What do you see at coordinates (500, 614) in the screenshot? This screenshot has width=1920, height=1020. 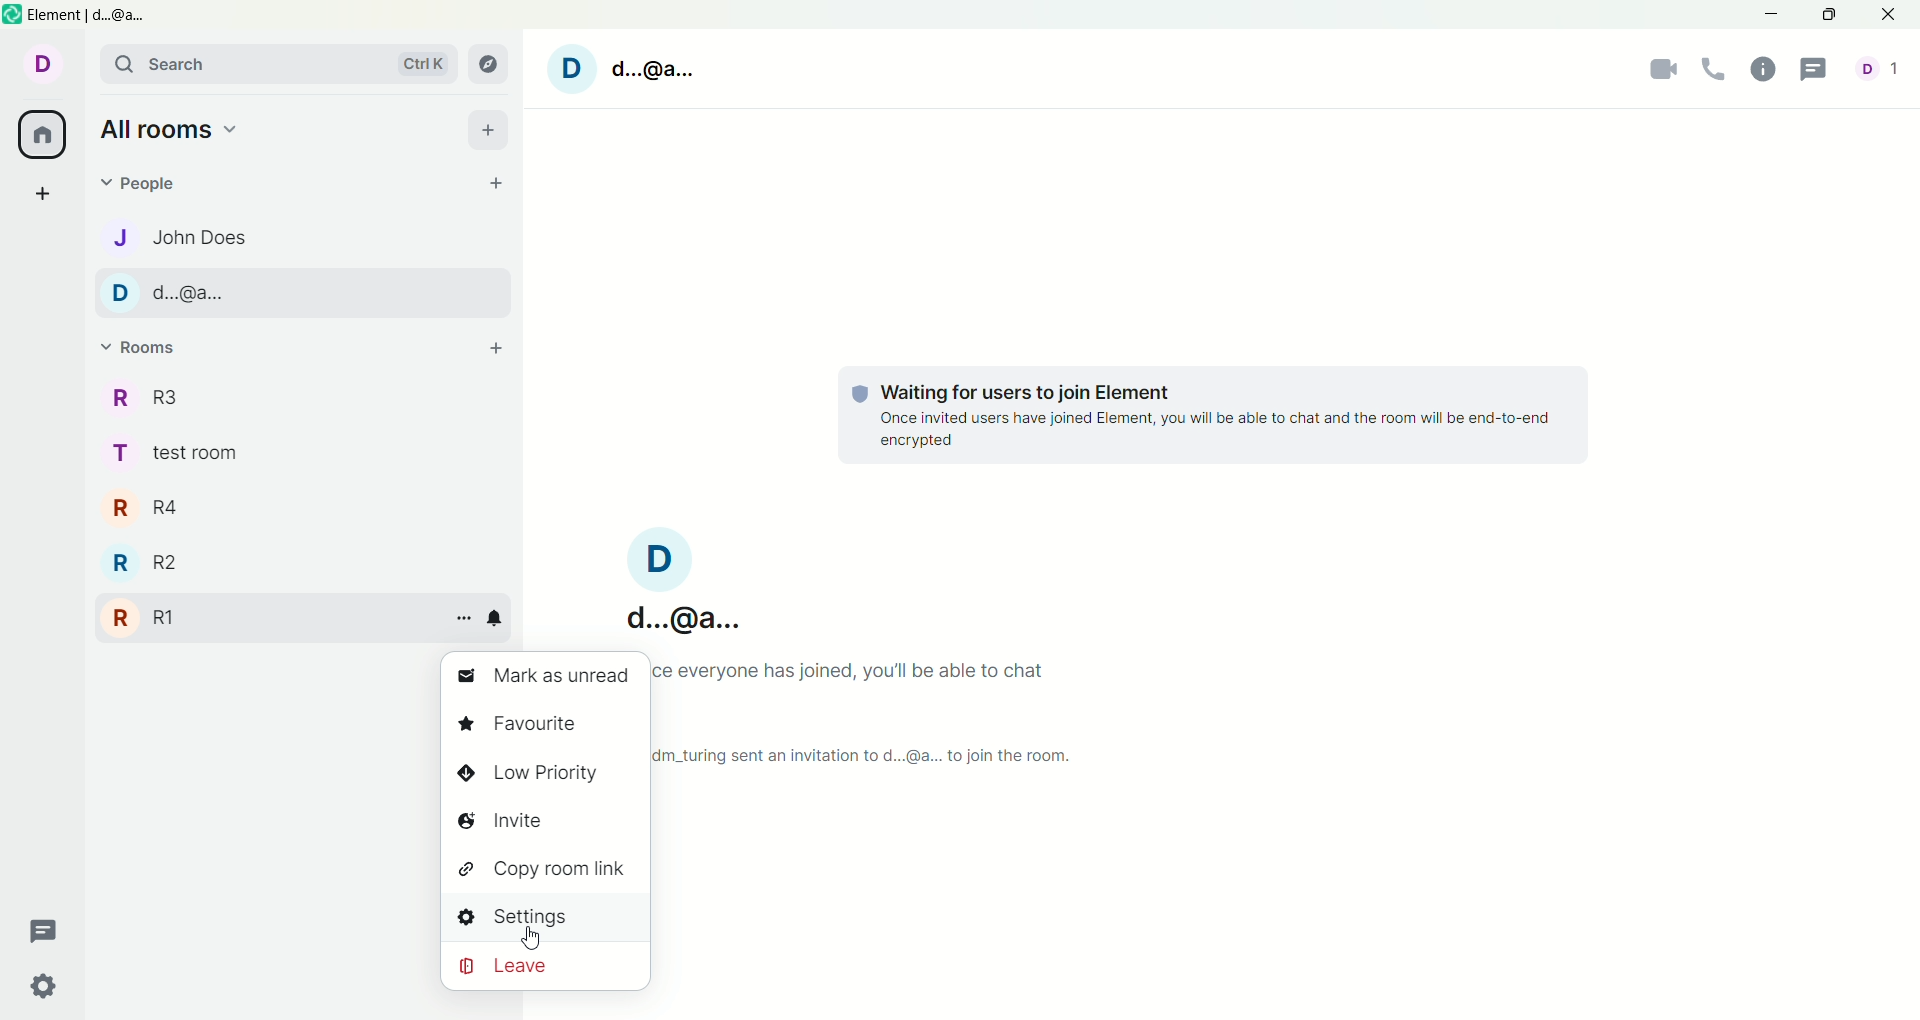 I see `notification` at bounding box center [500, 614].